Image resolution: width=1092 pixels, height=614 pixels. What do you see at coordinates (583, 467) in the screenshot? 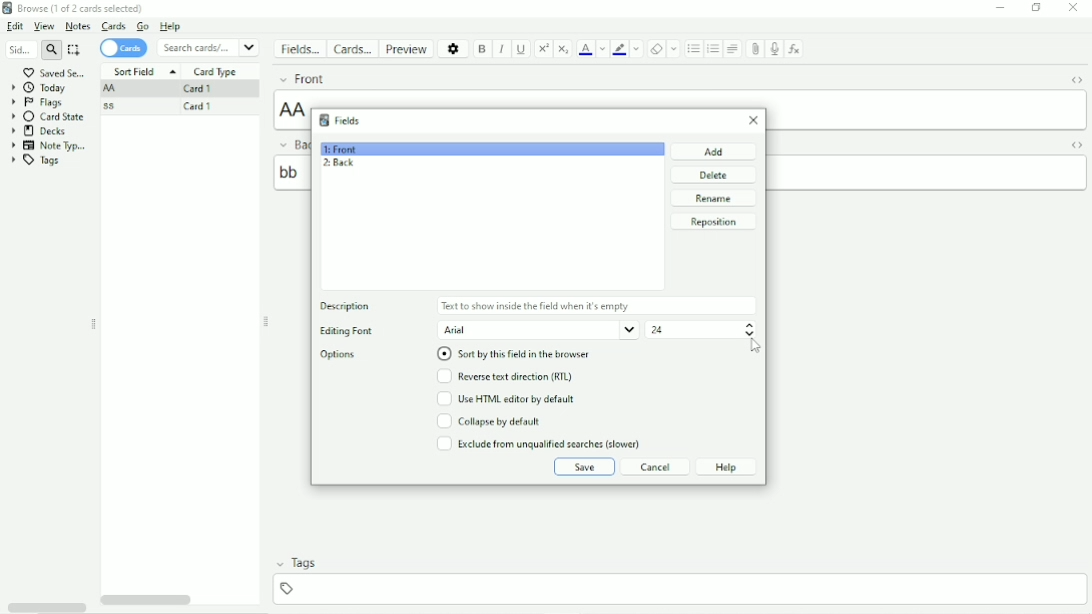
I see `Save` at bounding box center [583, 467].